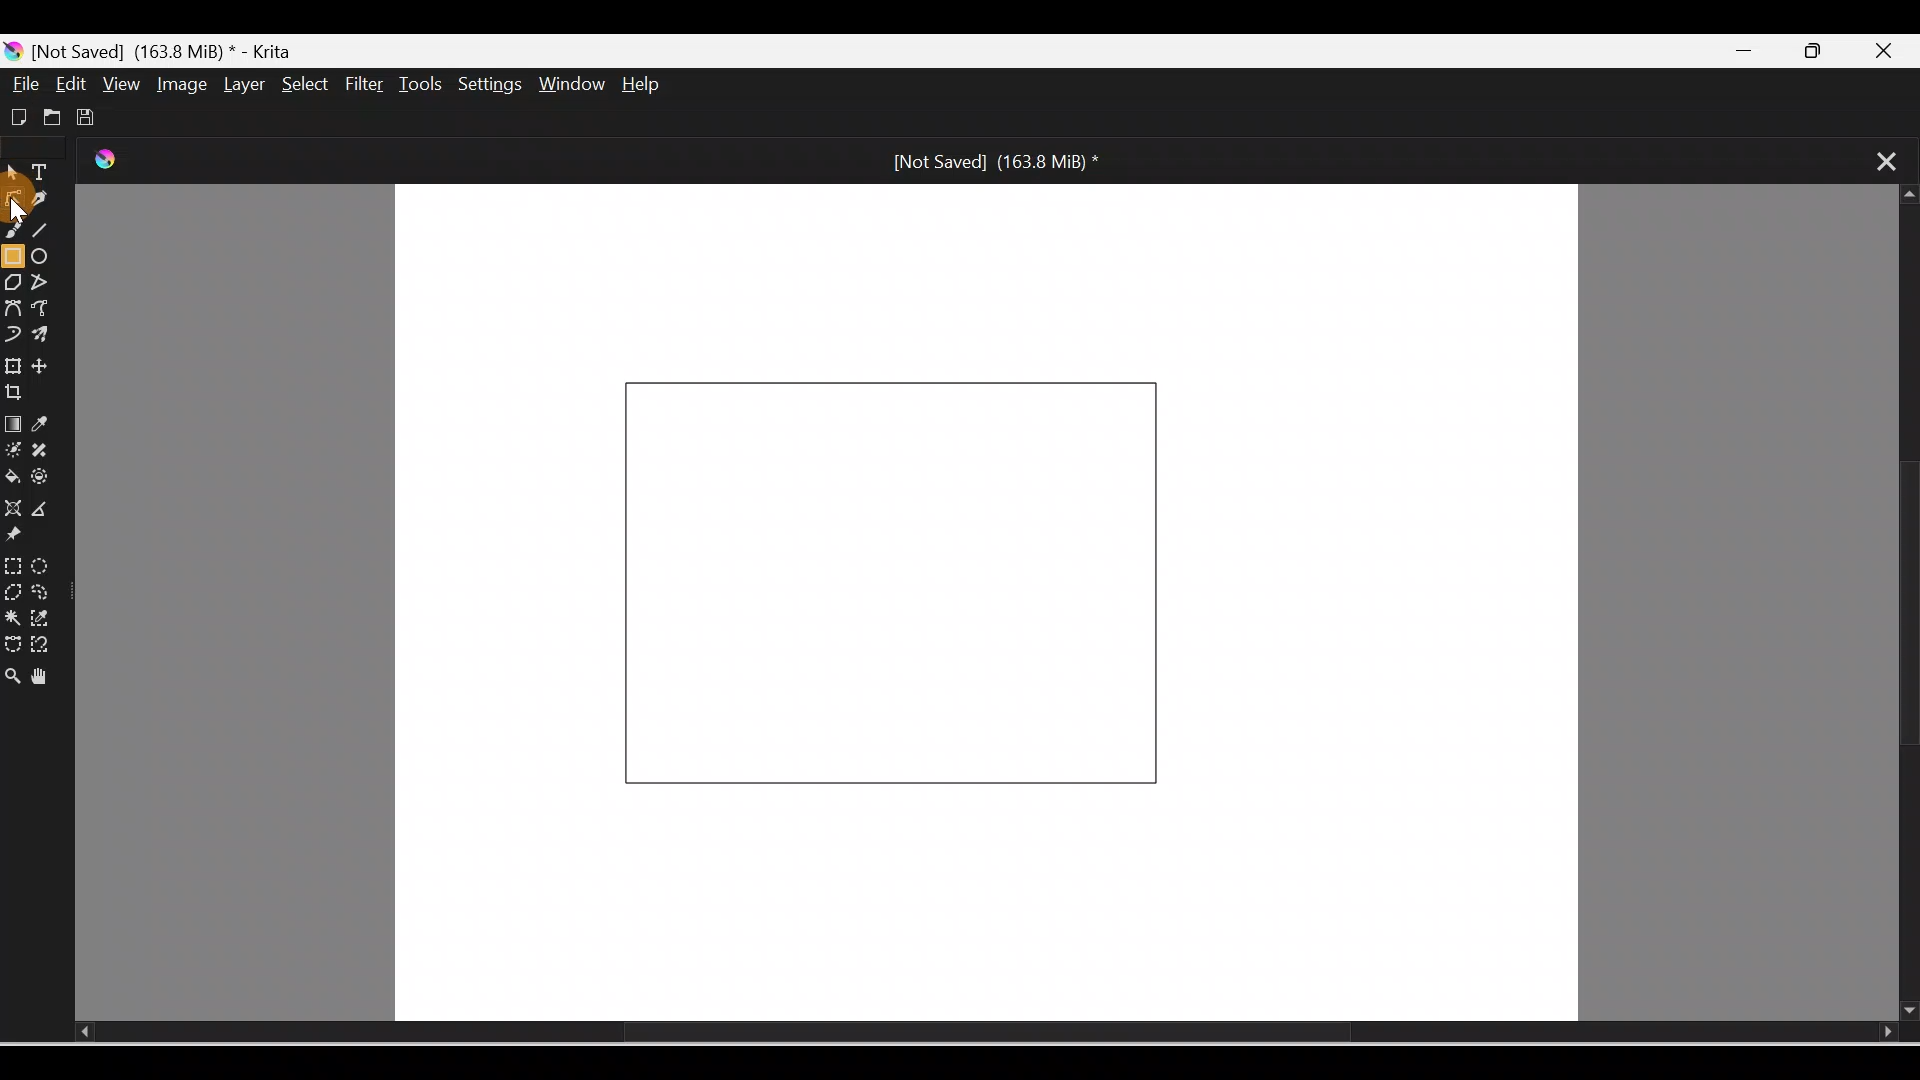 This screenshot has width=1920, height=1080. What do you see at coordinates (898, 581) in the screenshot?
I see `Rectangle on Canvas` at bounding box center [898, 581].